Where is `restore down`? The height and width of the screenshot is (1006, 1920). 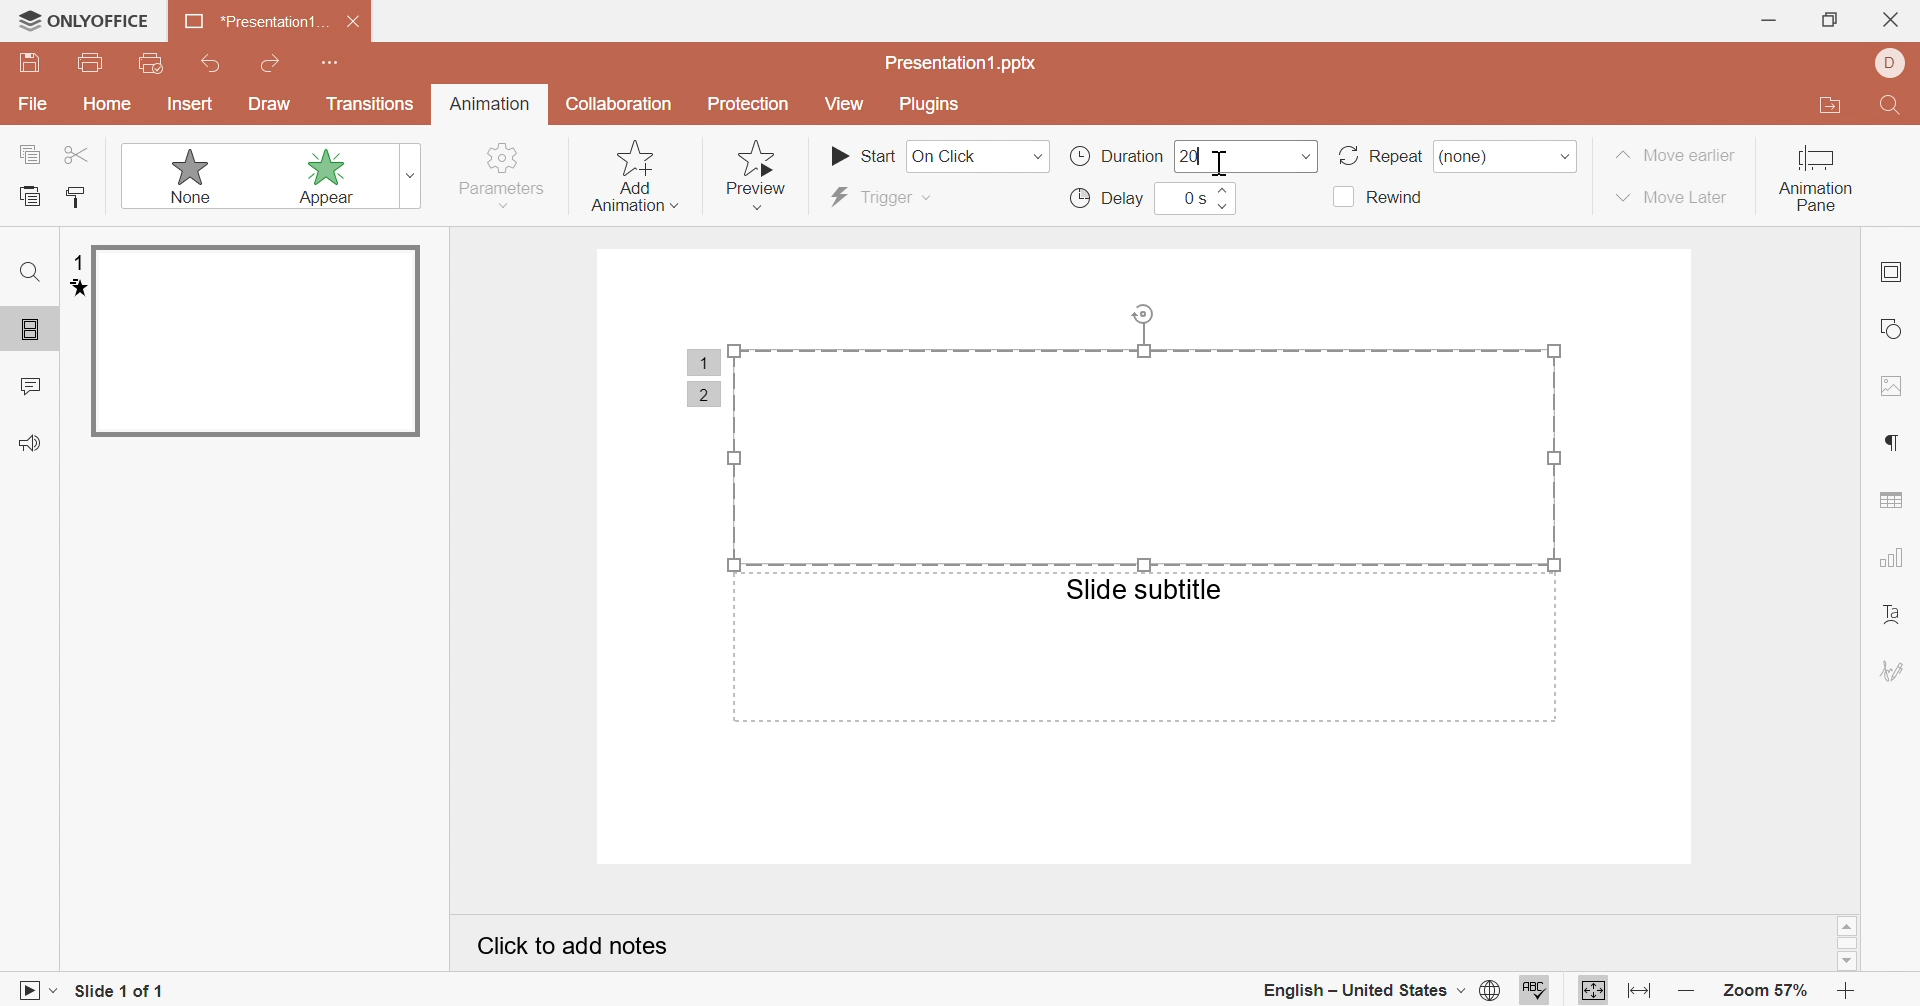
restore down is located at coordinates (1827, 19).